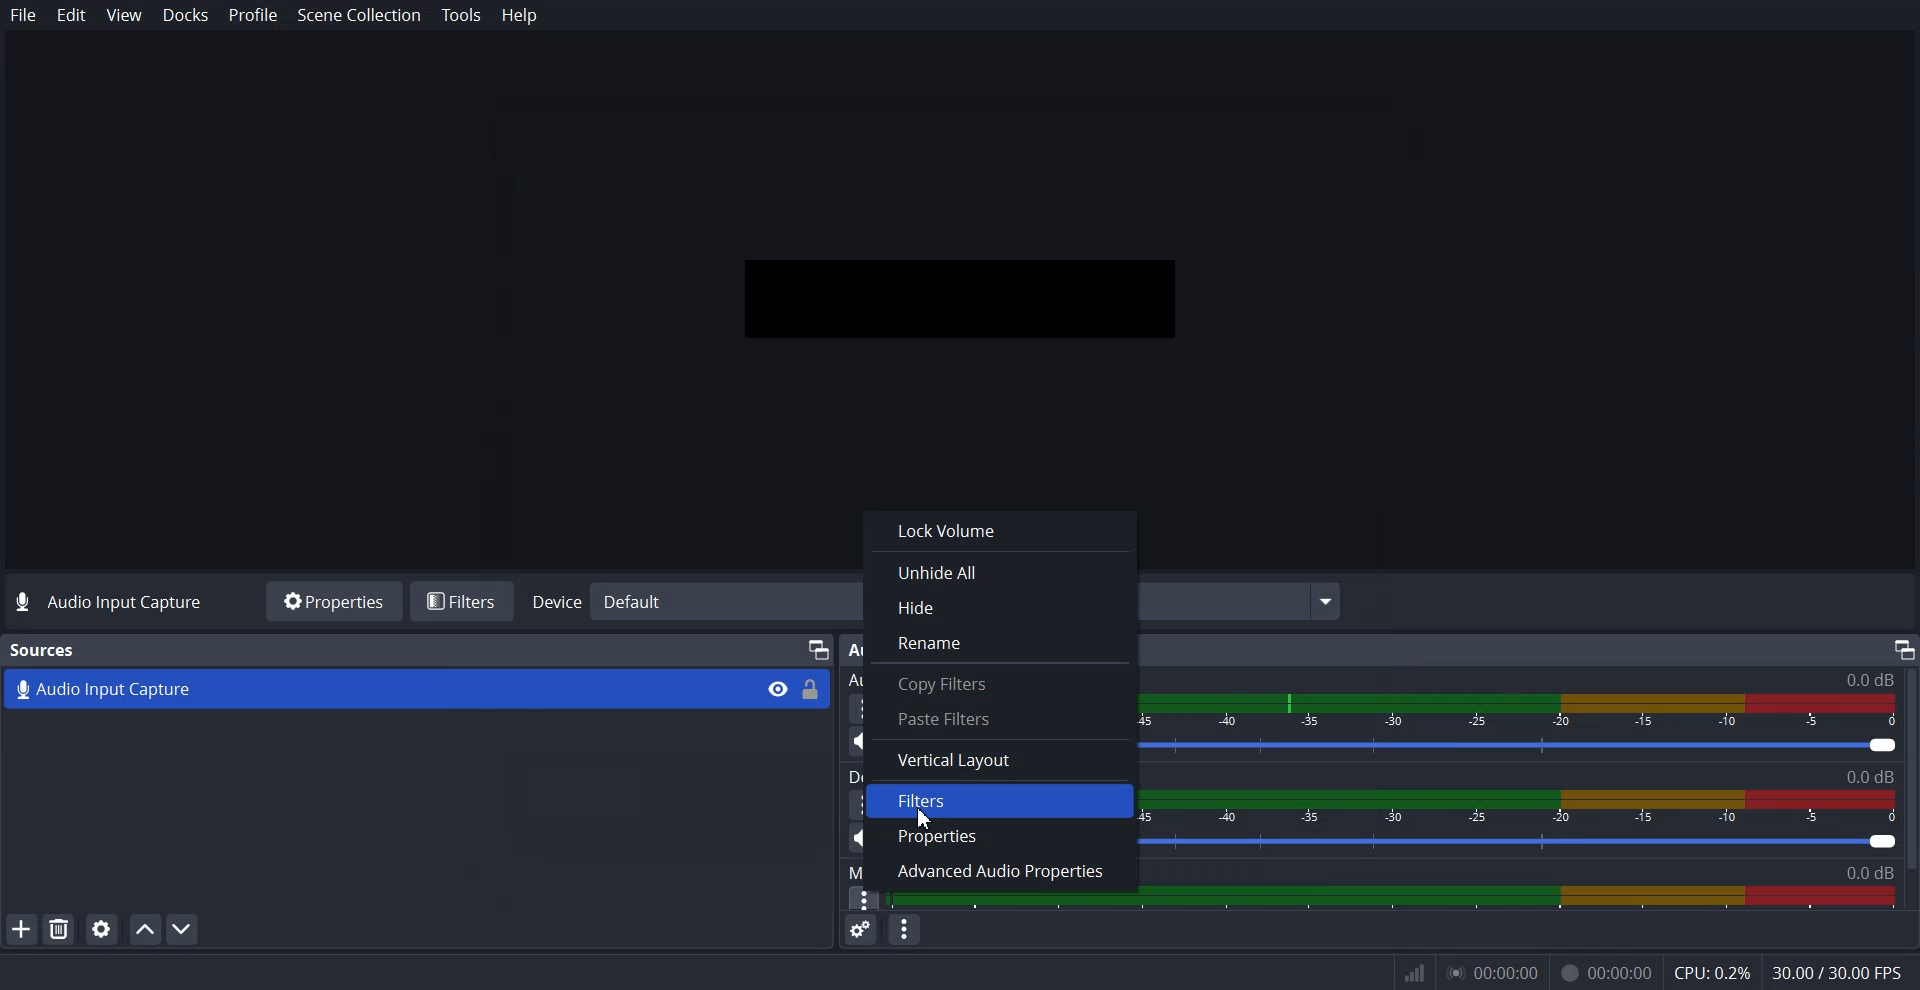 The image size is (1920, 990). What do you see at coordinates (867, 901) in the screenshot?
I see `Cursor` at bounding box center [867, 901].